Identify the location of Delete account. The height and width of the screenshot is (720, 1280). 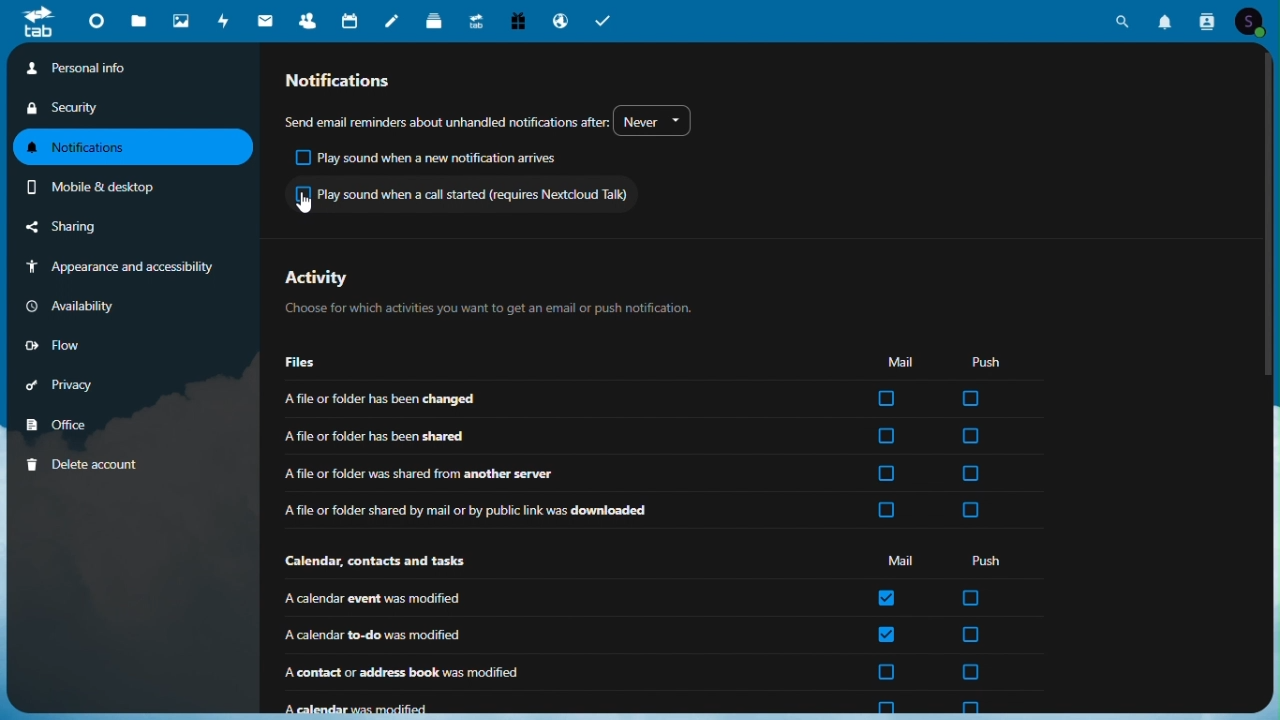
(82, 462).